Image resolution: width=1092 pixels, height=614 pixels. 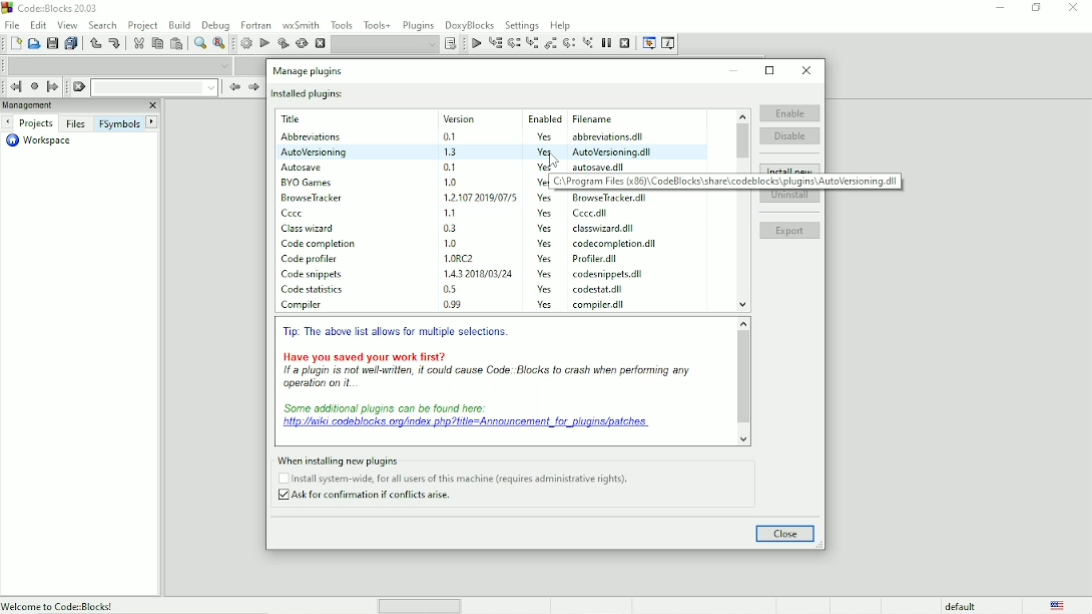 I want to click on 1.0, so click(x=450, y=181).